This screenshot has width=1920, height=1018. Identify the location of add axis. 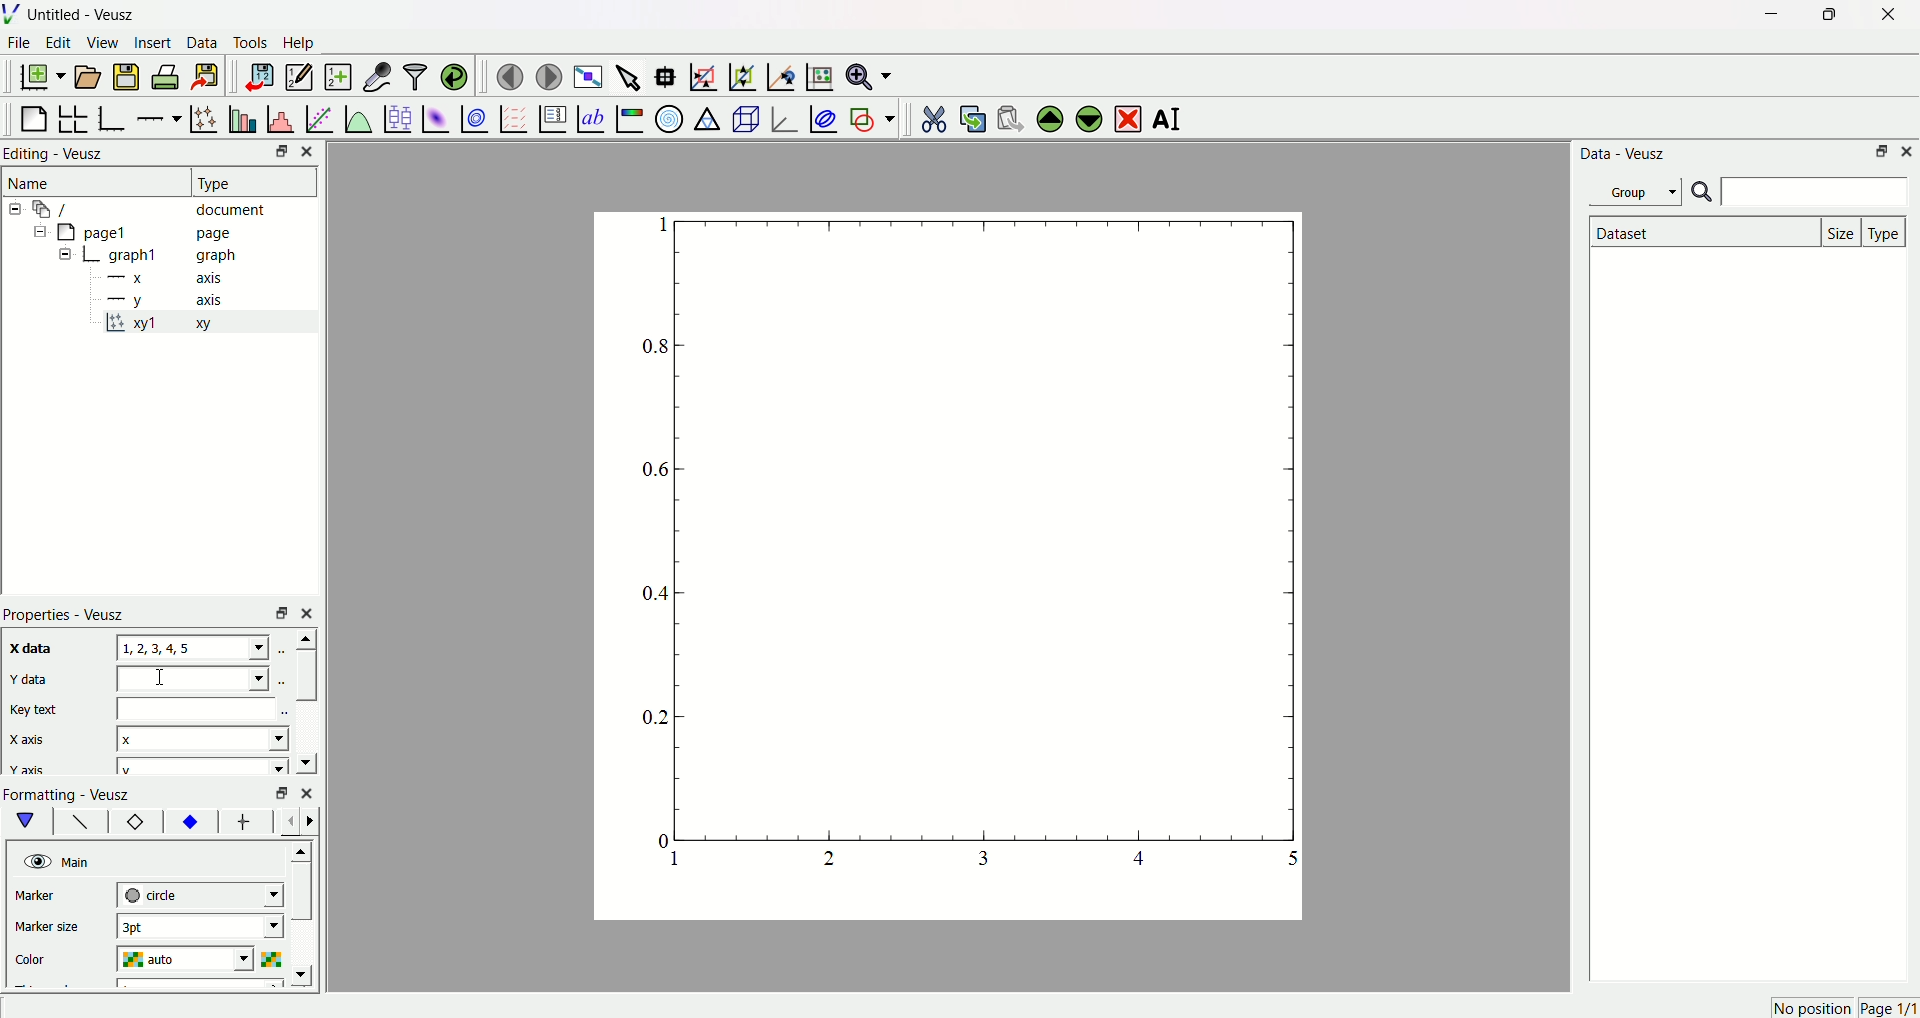
(159, 115).